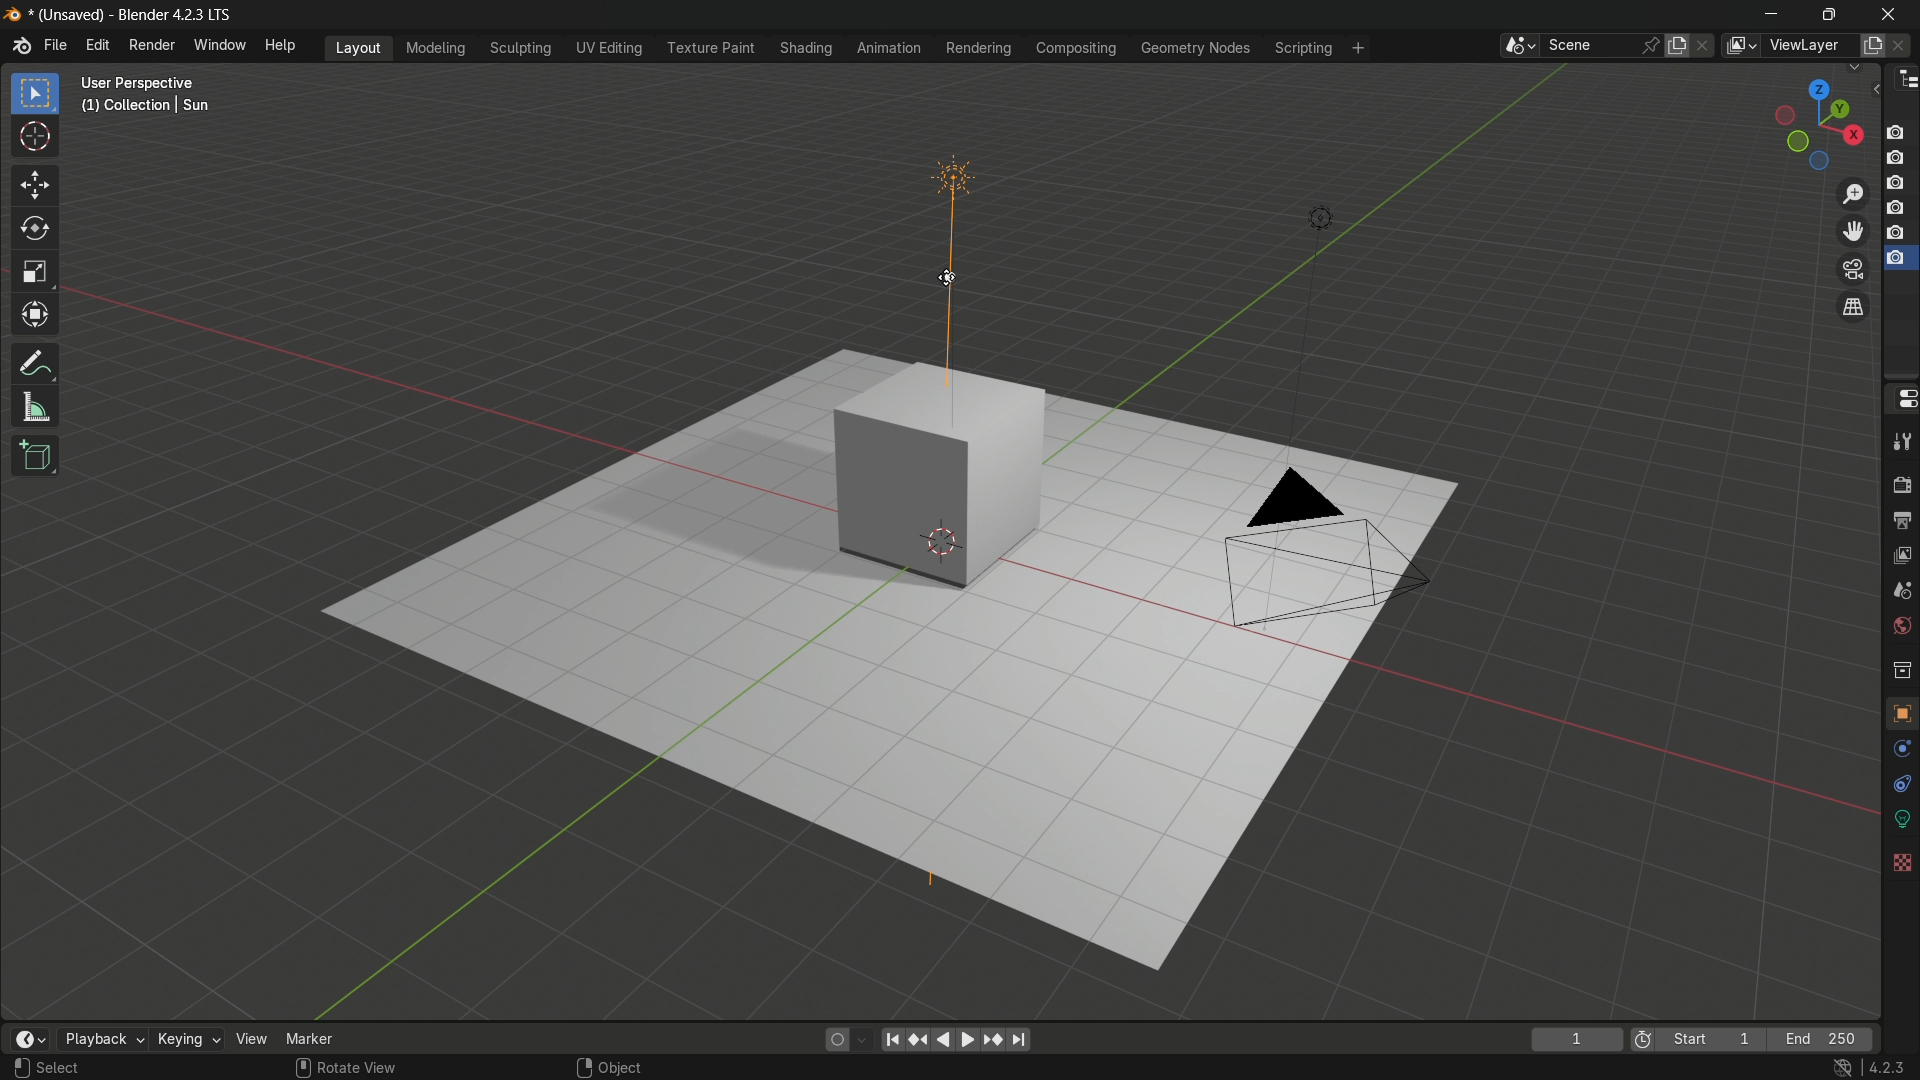 This screenshot has width=1920, height=1080. What do you see at coordinates (1199, 47) in the screenshot?
I see `geometry nodes` at bounding box center [1199, 47].